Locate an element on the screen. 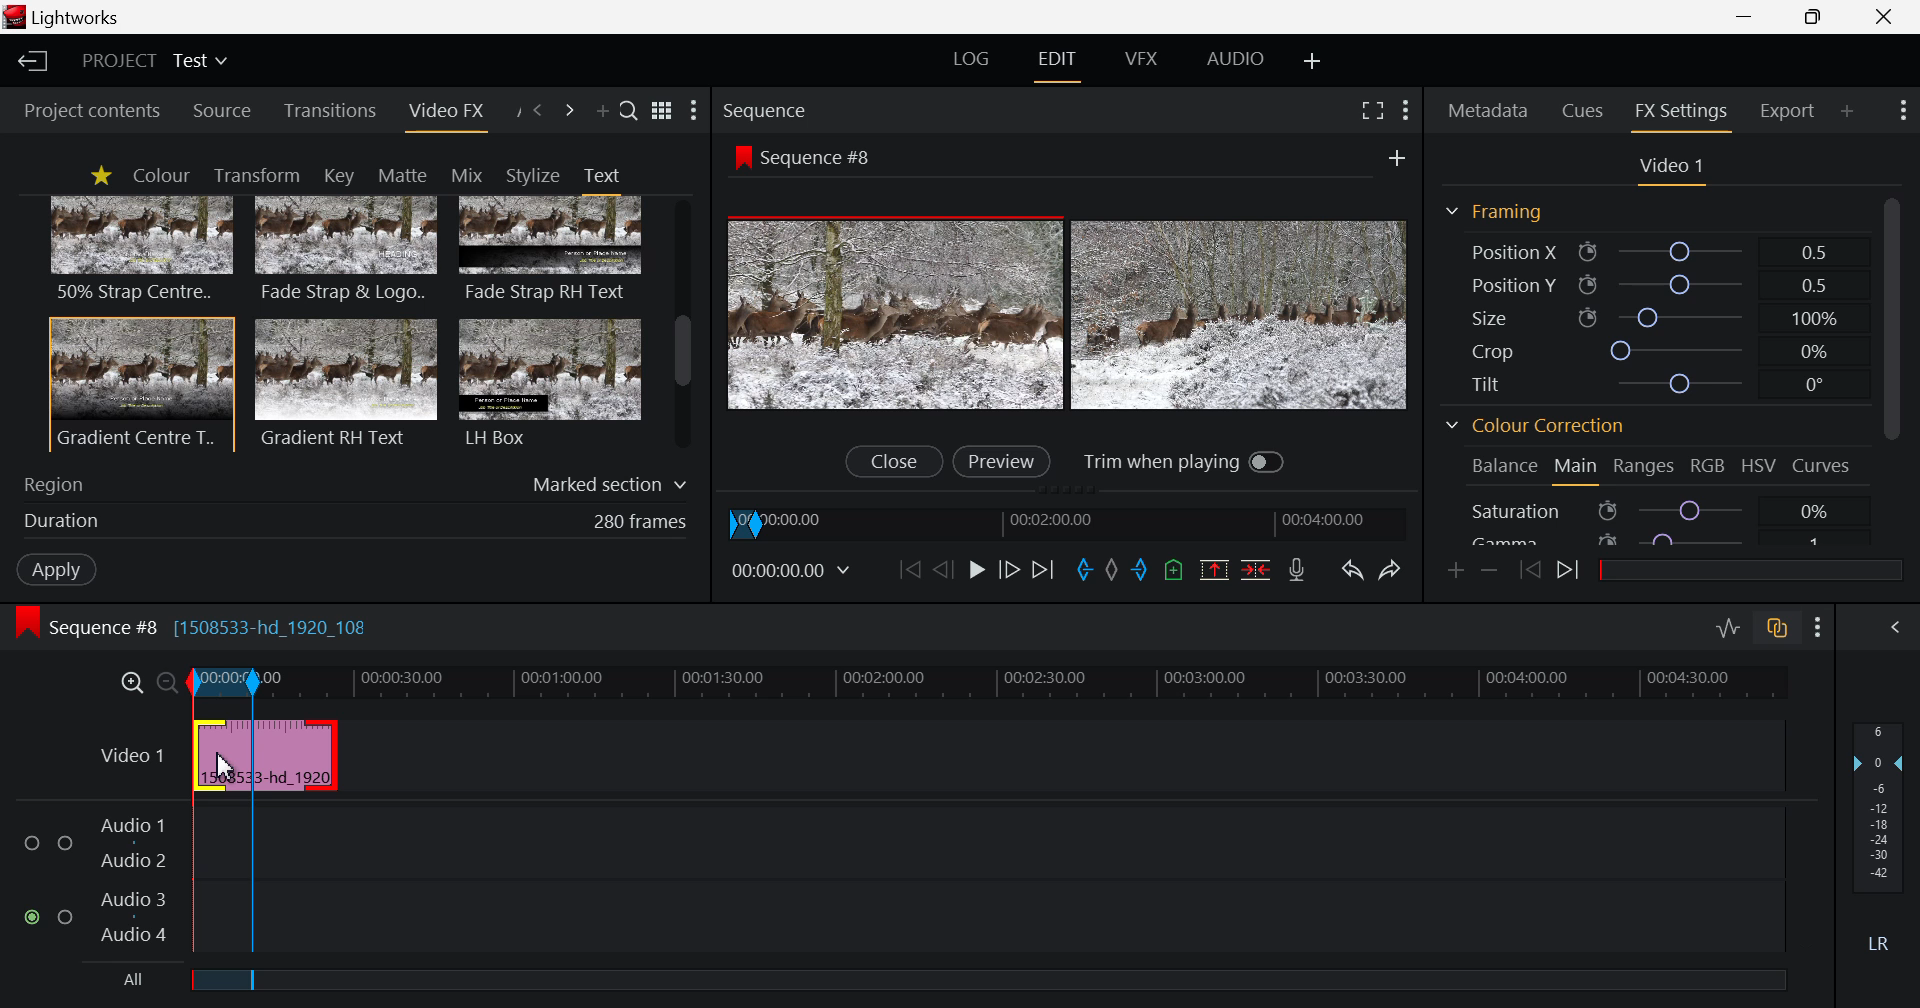 This screenshot has height=1008, width=1920. Search is located at coordinates (629, 113).